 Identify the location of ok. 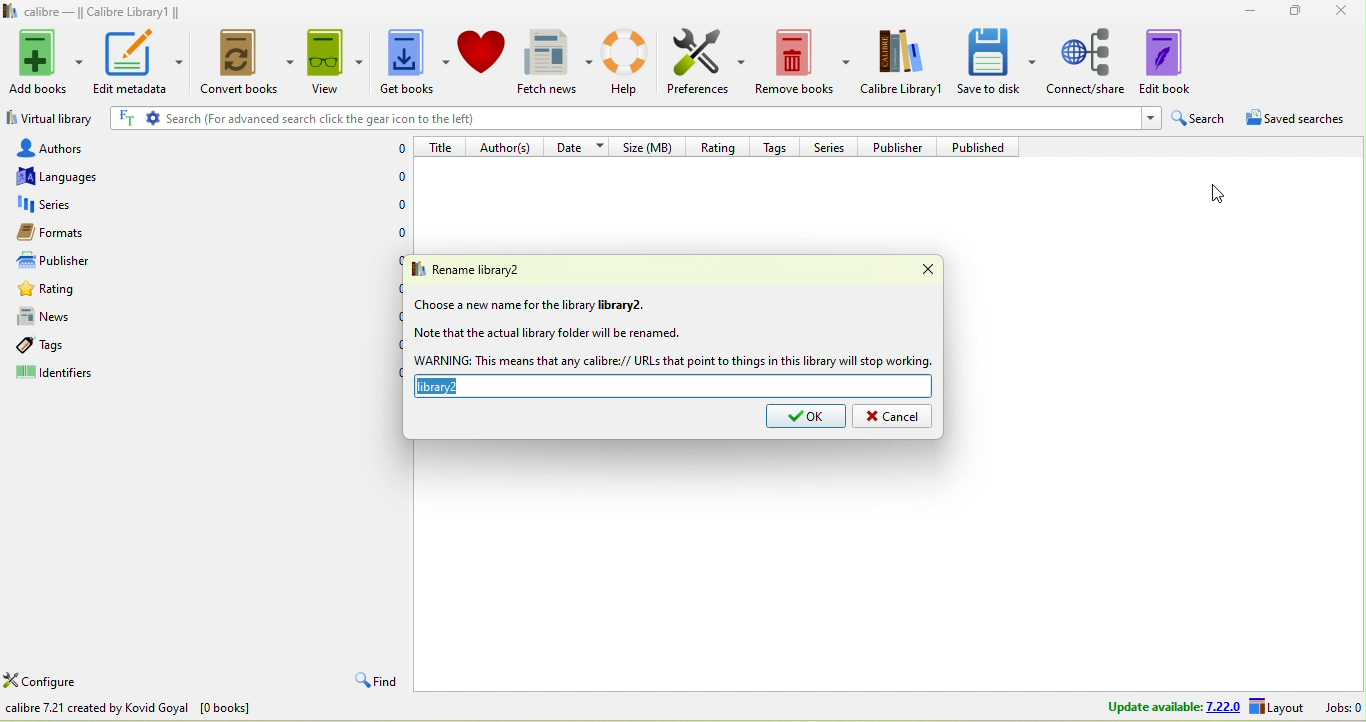
(806, 417).